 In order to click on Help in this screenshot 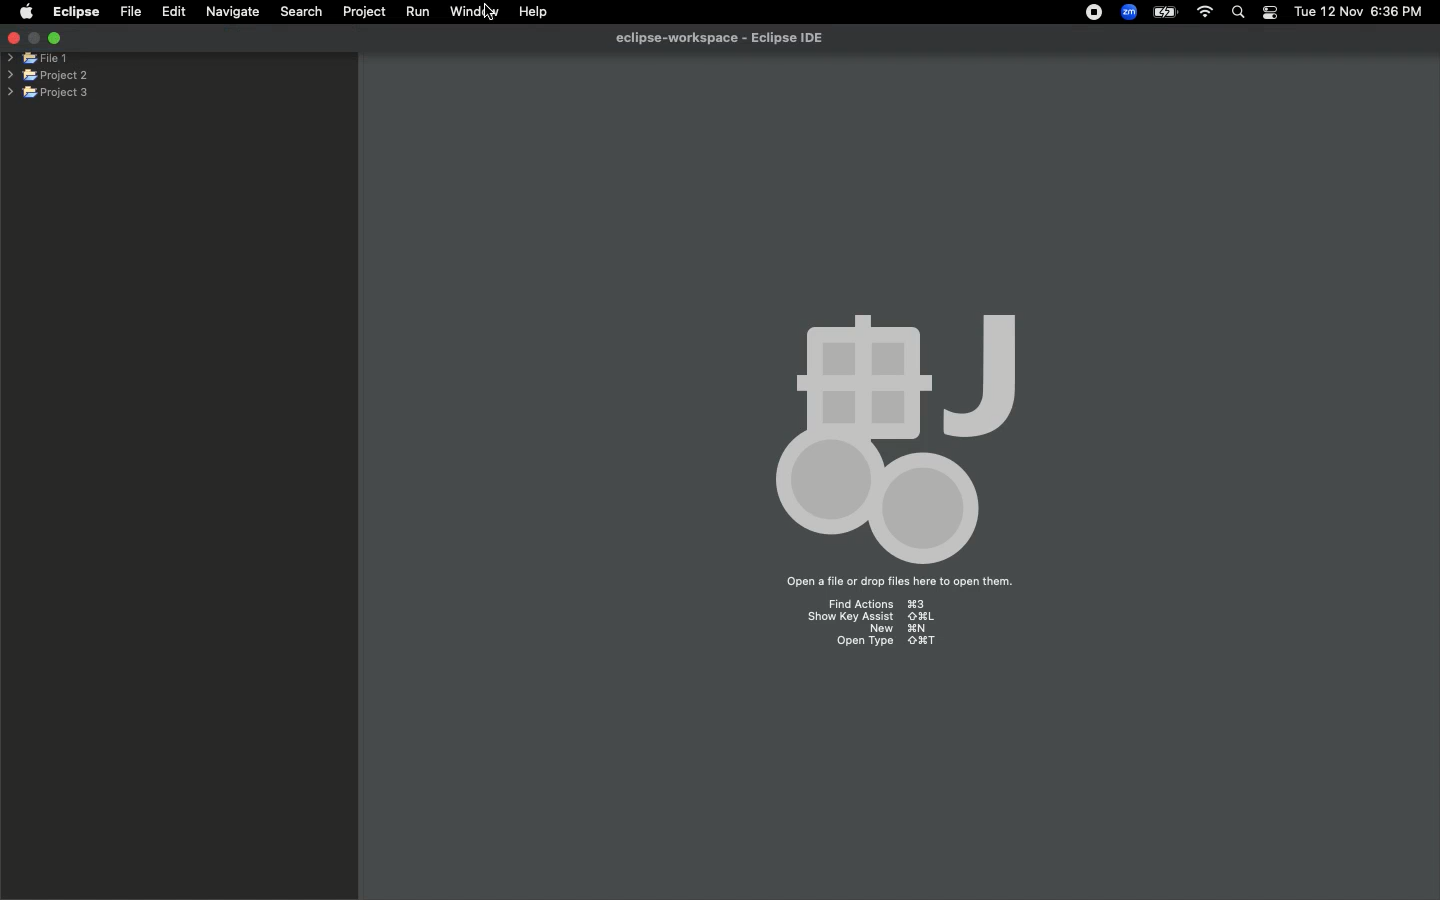, I will do `click(535, 12)`.